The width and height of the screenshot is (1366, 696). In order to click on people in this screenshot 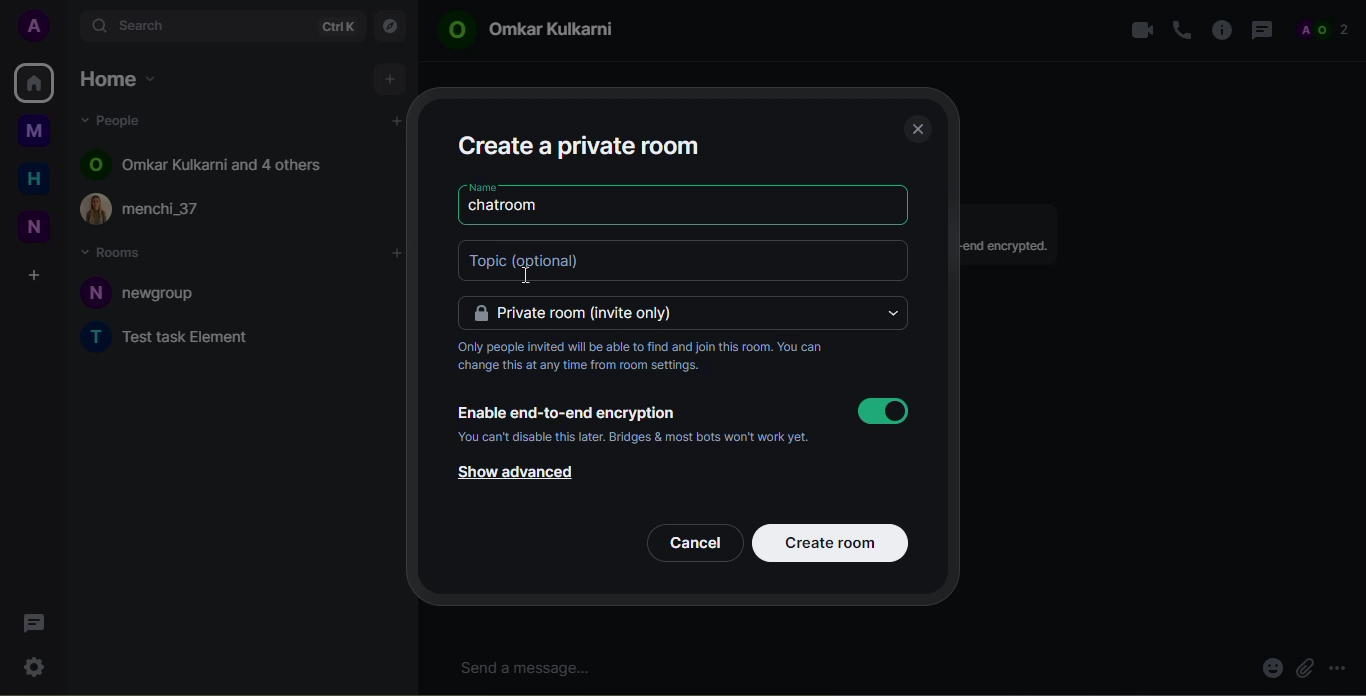, I will do `click(1328, 30)`.